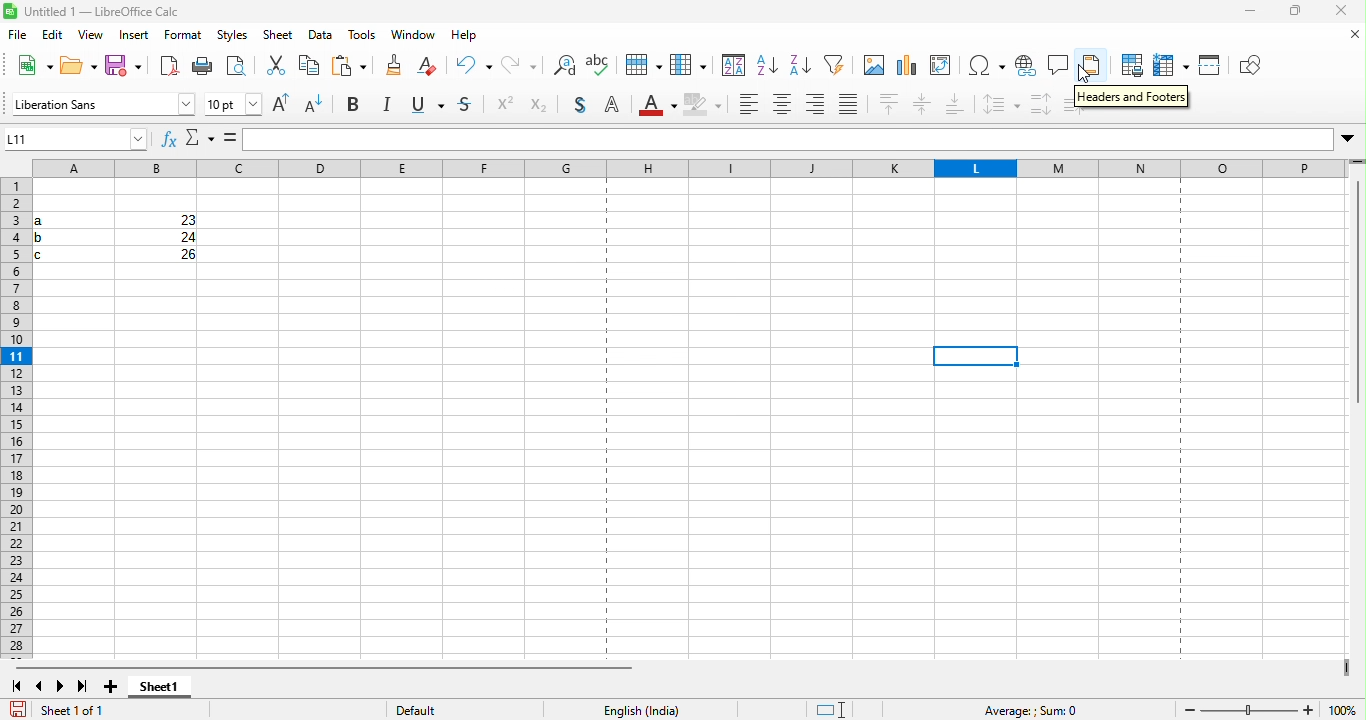 This screenshot has height=720, width=1366. I want to click on select function, so click(201, 141).